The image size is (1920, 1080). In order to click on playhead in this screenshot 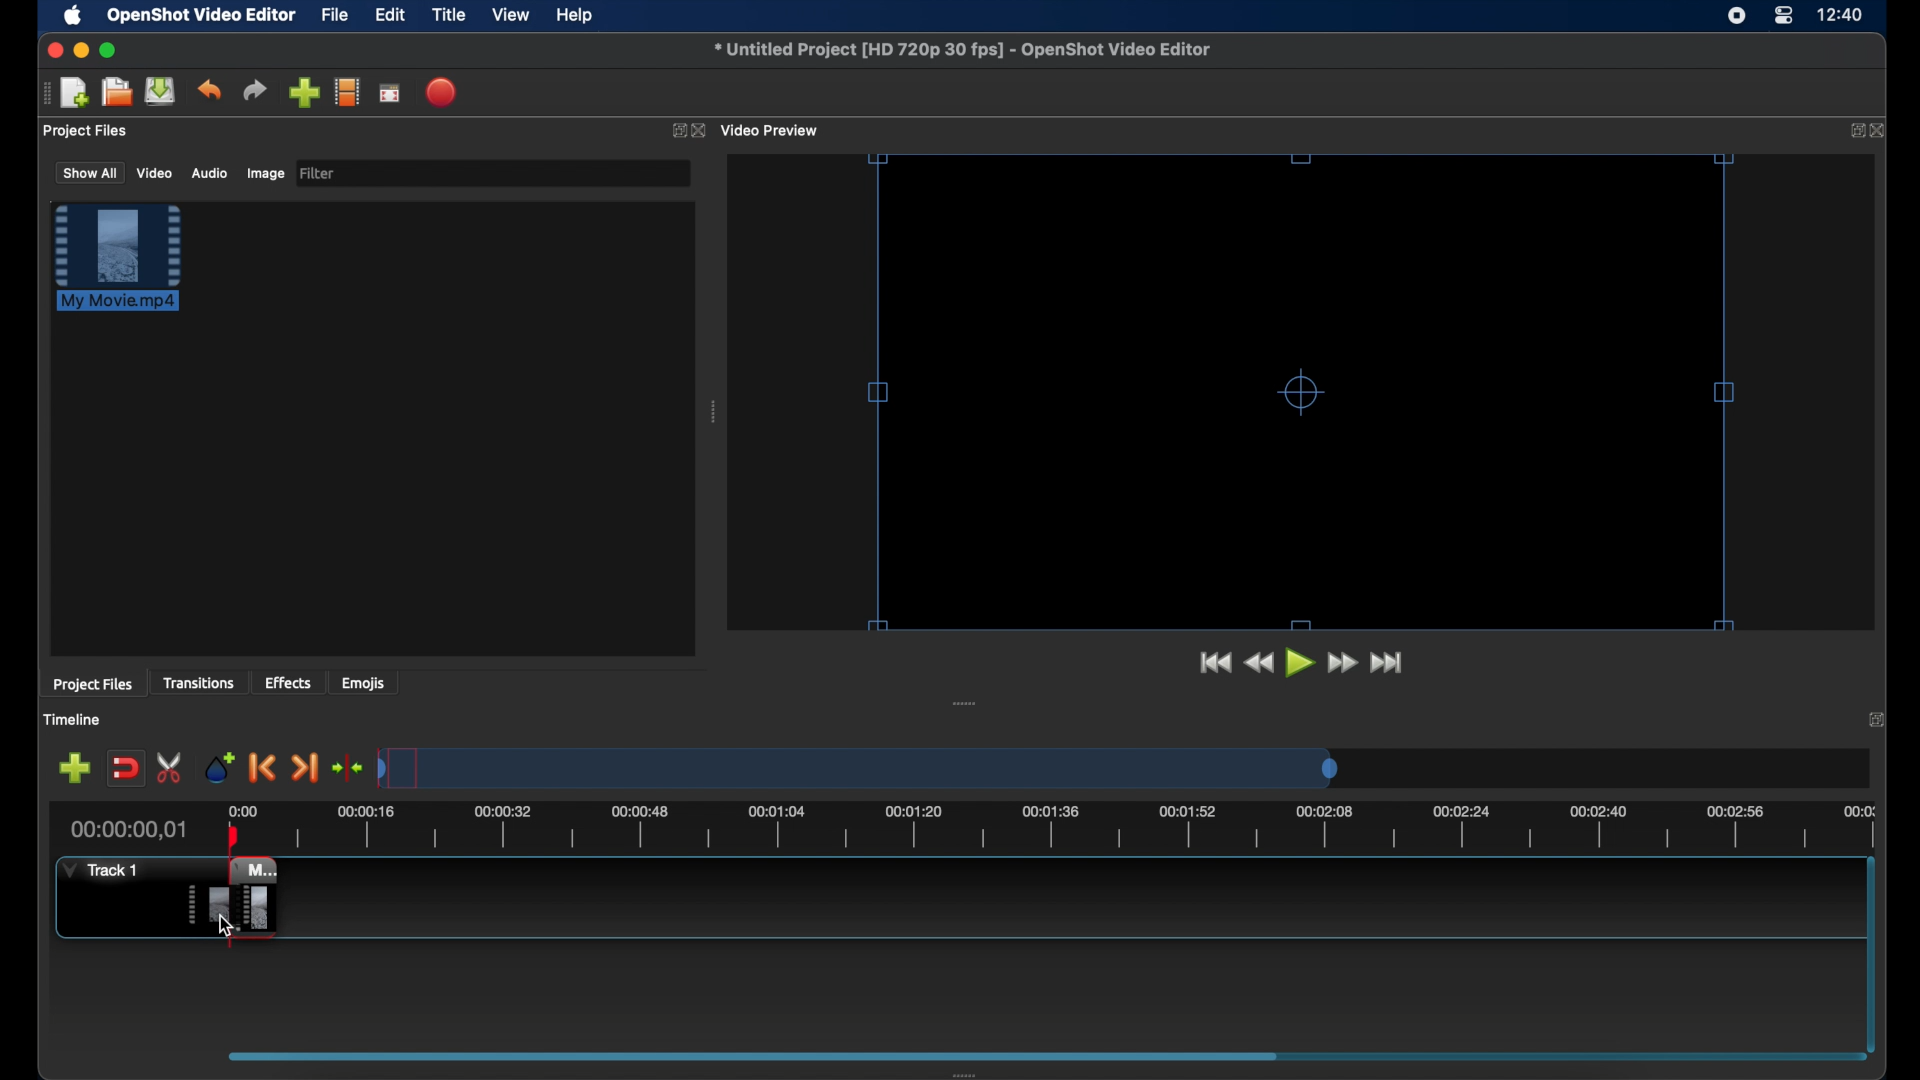, I will do `click(232, 832)`.